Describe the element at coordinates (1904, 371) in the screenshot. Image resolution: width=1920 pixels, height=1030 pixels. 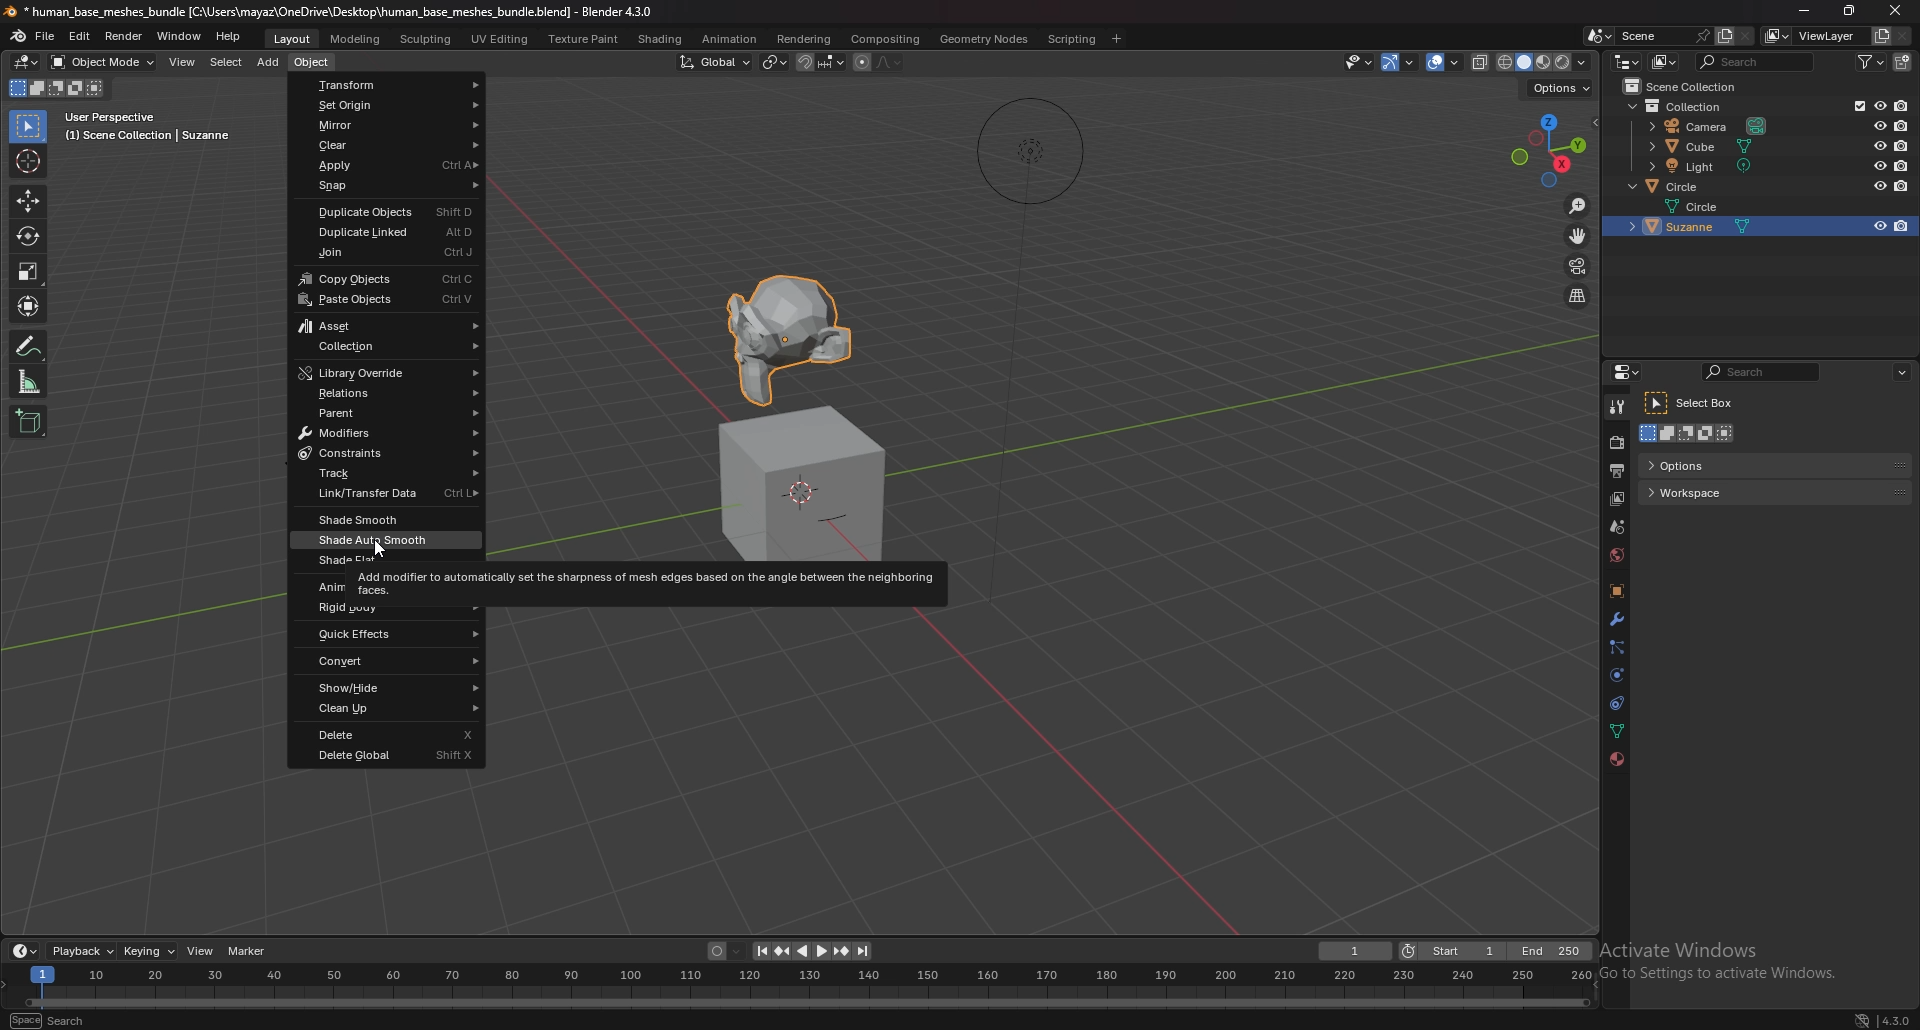
I see `options` at that location.